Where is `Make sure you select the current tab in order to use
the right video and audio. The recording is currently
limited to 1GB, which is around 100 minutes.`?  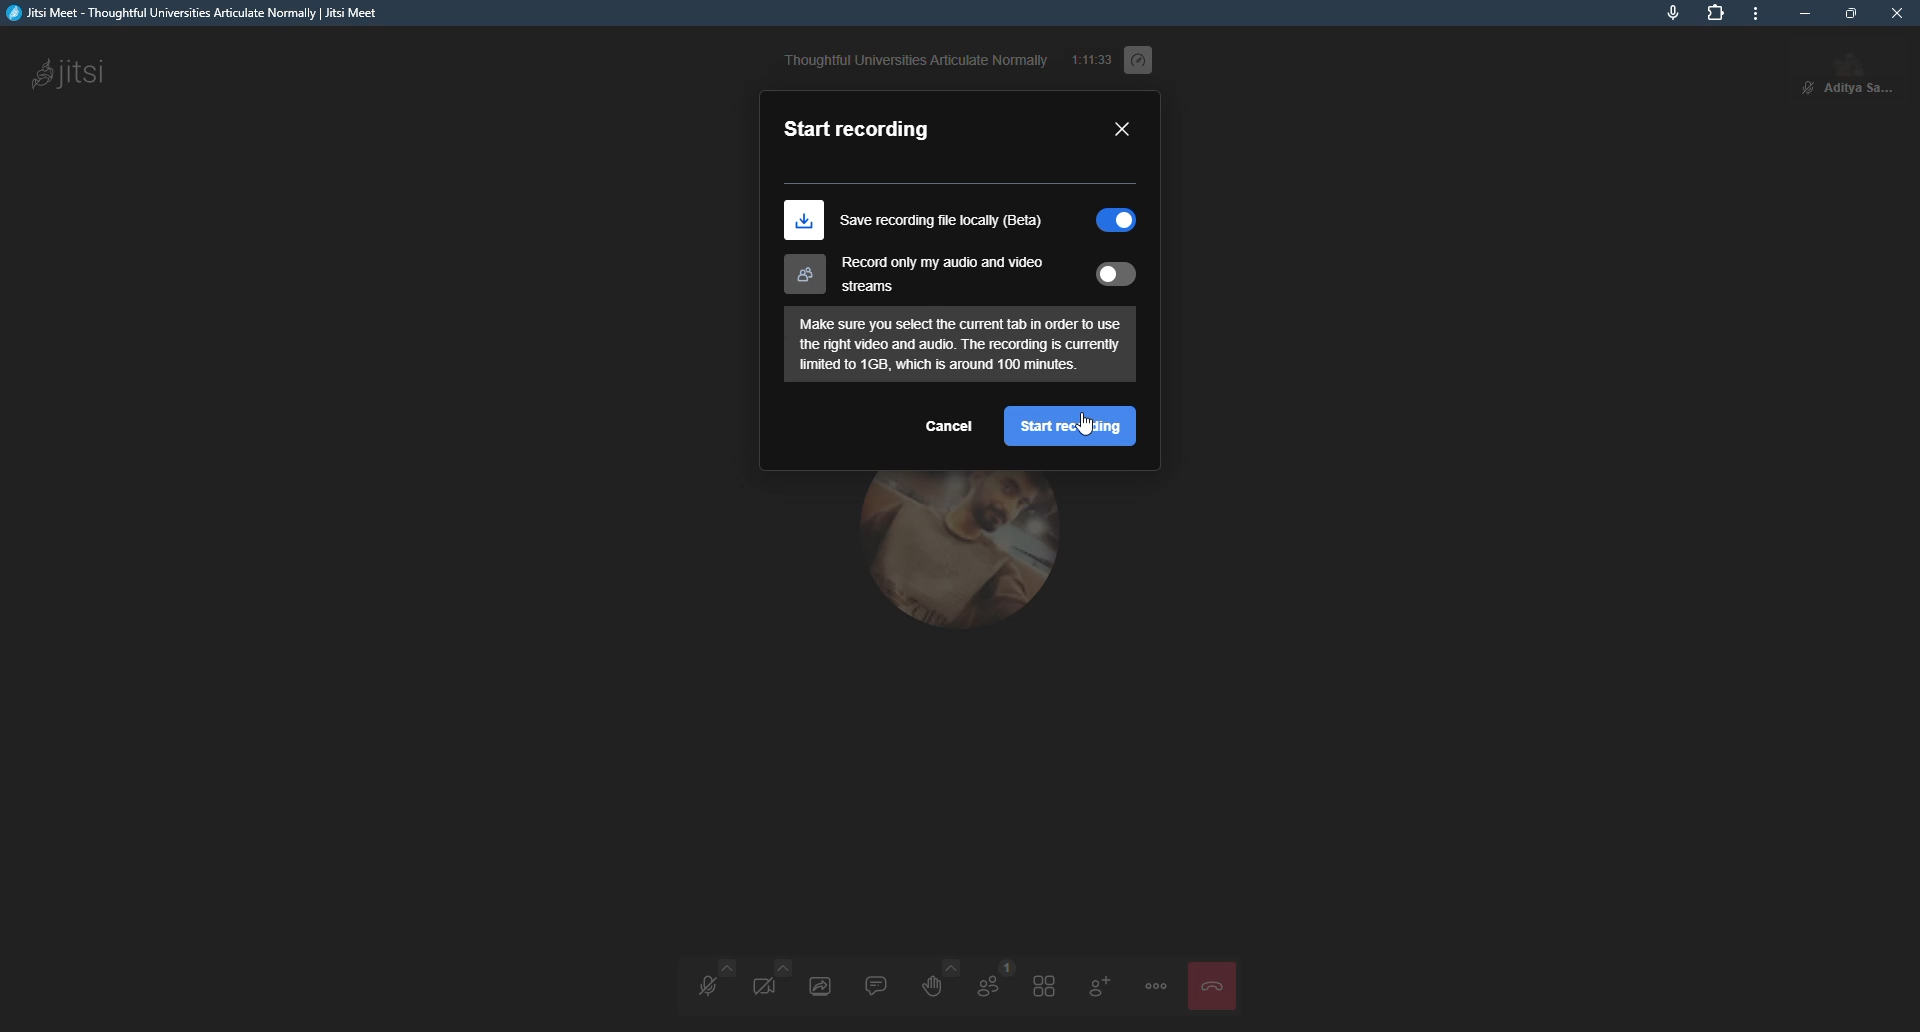
Make sure you select the current tab in order to use
the right video and audio. The recording is currently
limited to 1GB, which is around 100 minutes. is located at coordinates (960, 344).